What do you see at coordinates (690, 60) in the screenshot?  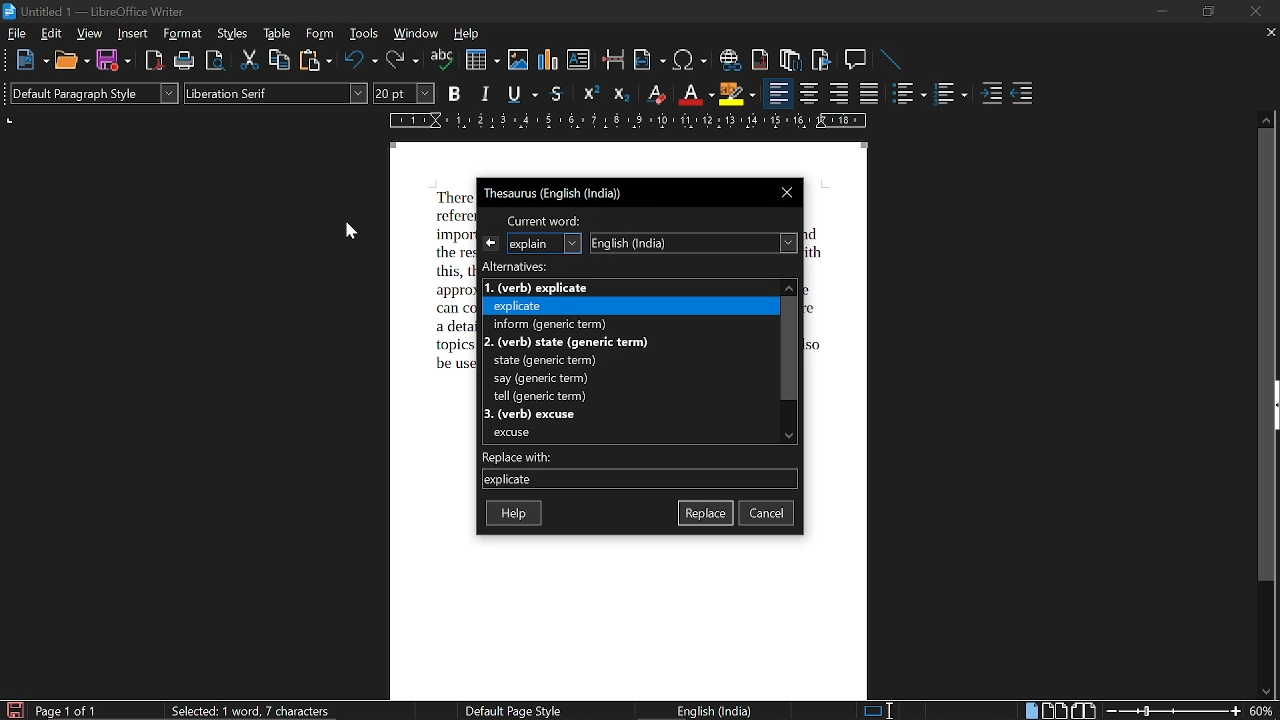 I see `insert symbol` at bounding box center [690, 60].